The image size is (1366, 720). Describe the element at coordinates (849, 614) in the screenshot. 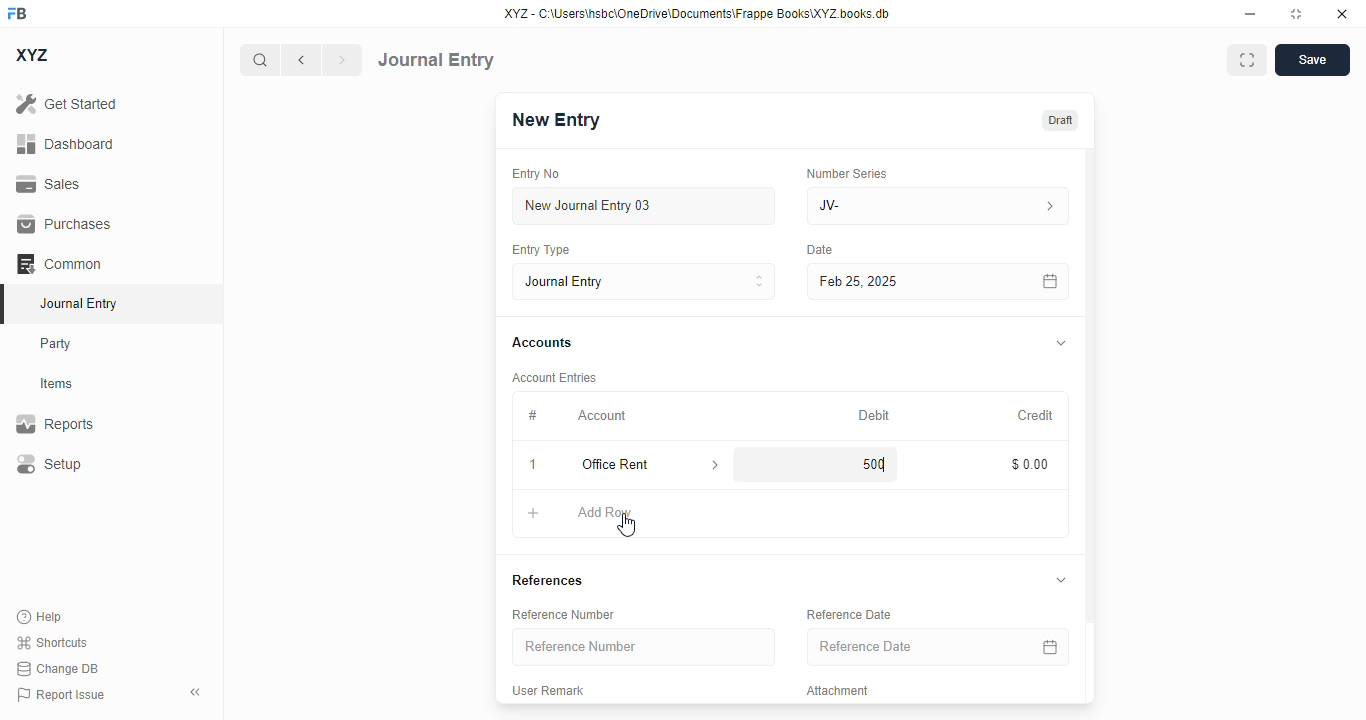

I see `reference data` at that location.